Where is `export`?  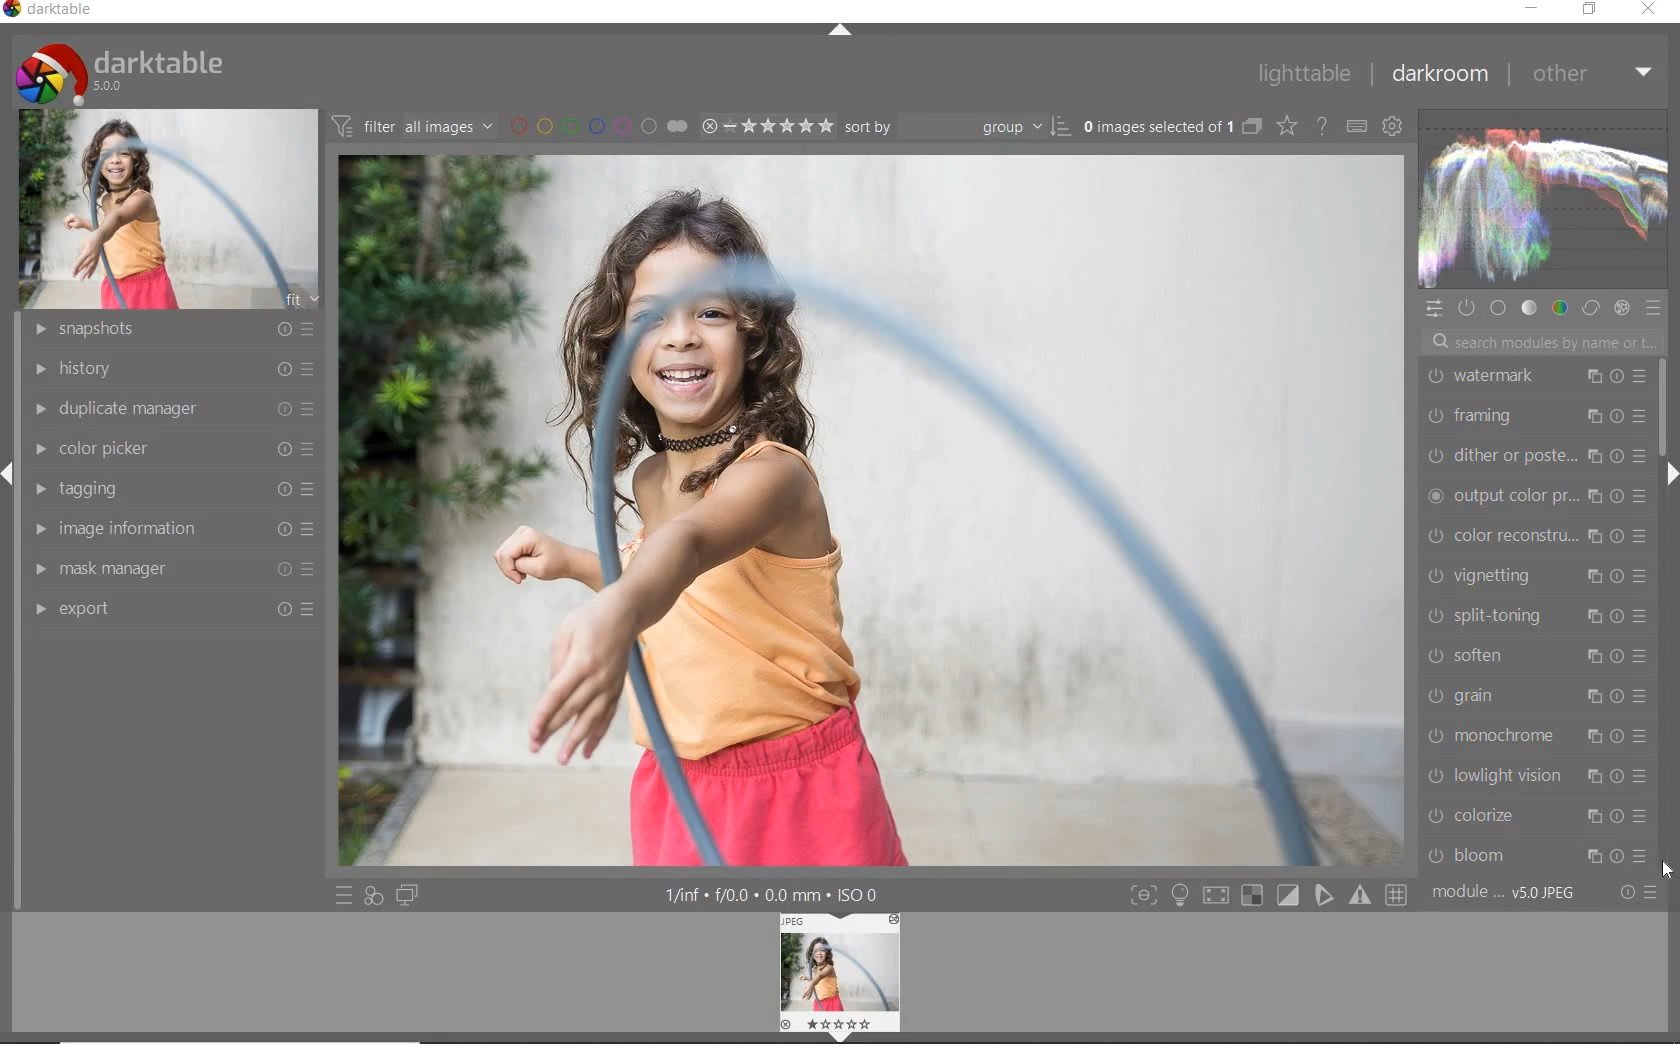 export is located at coordinates (173, 609).